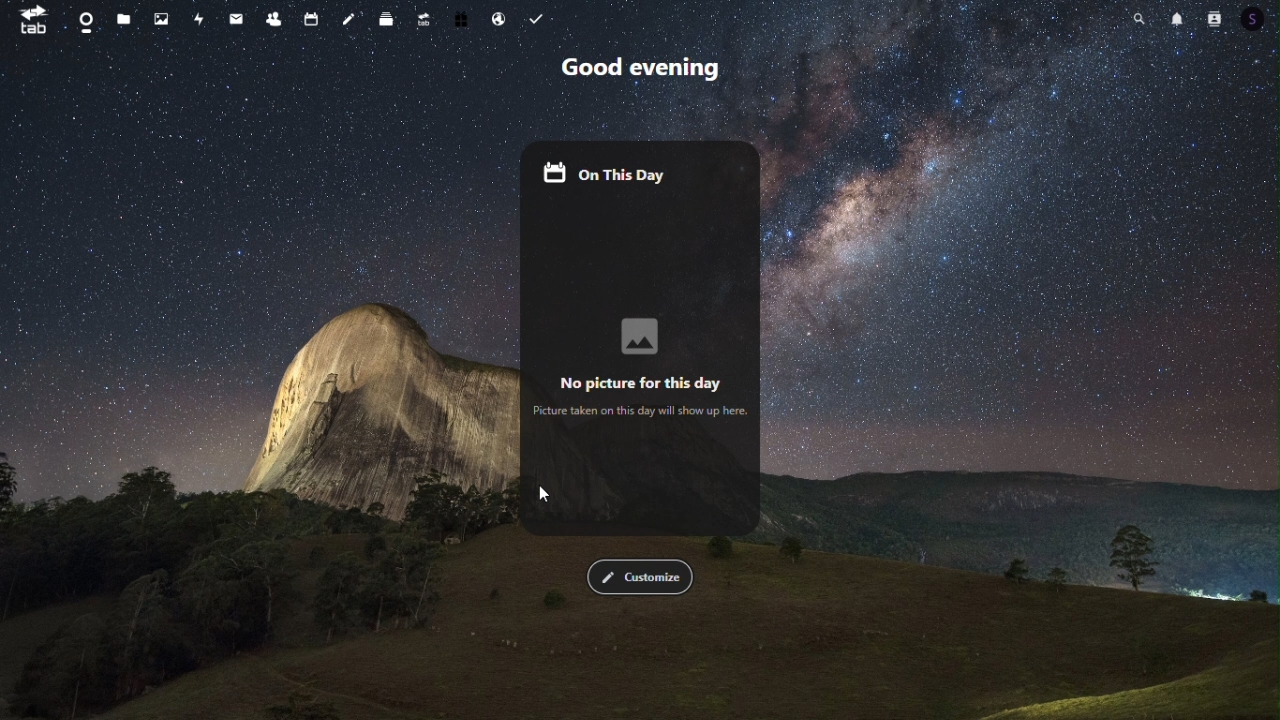 The height and width of the screenshot is (720, 1280). I want to click on cursor, so click(549, 497).